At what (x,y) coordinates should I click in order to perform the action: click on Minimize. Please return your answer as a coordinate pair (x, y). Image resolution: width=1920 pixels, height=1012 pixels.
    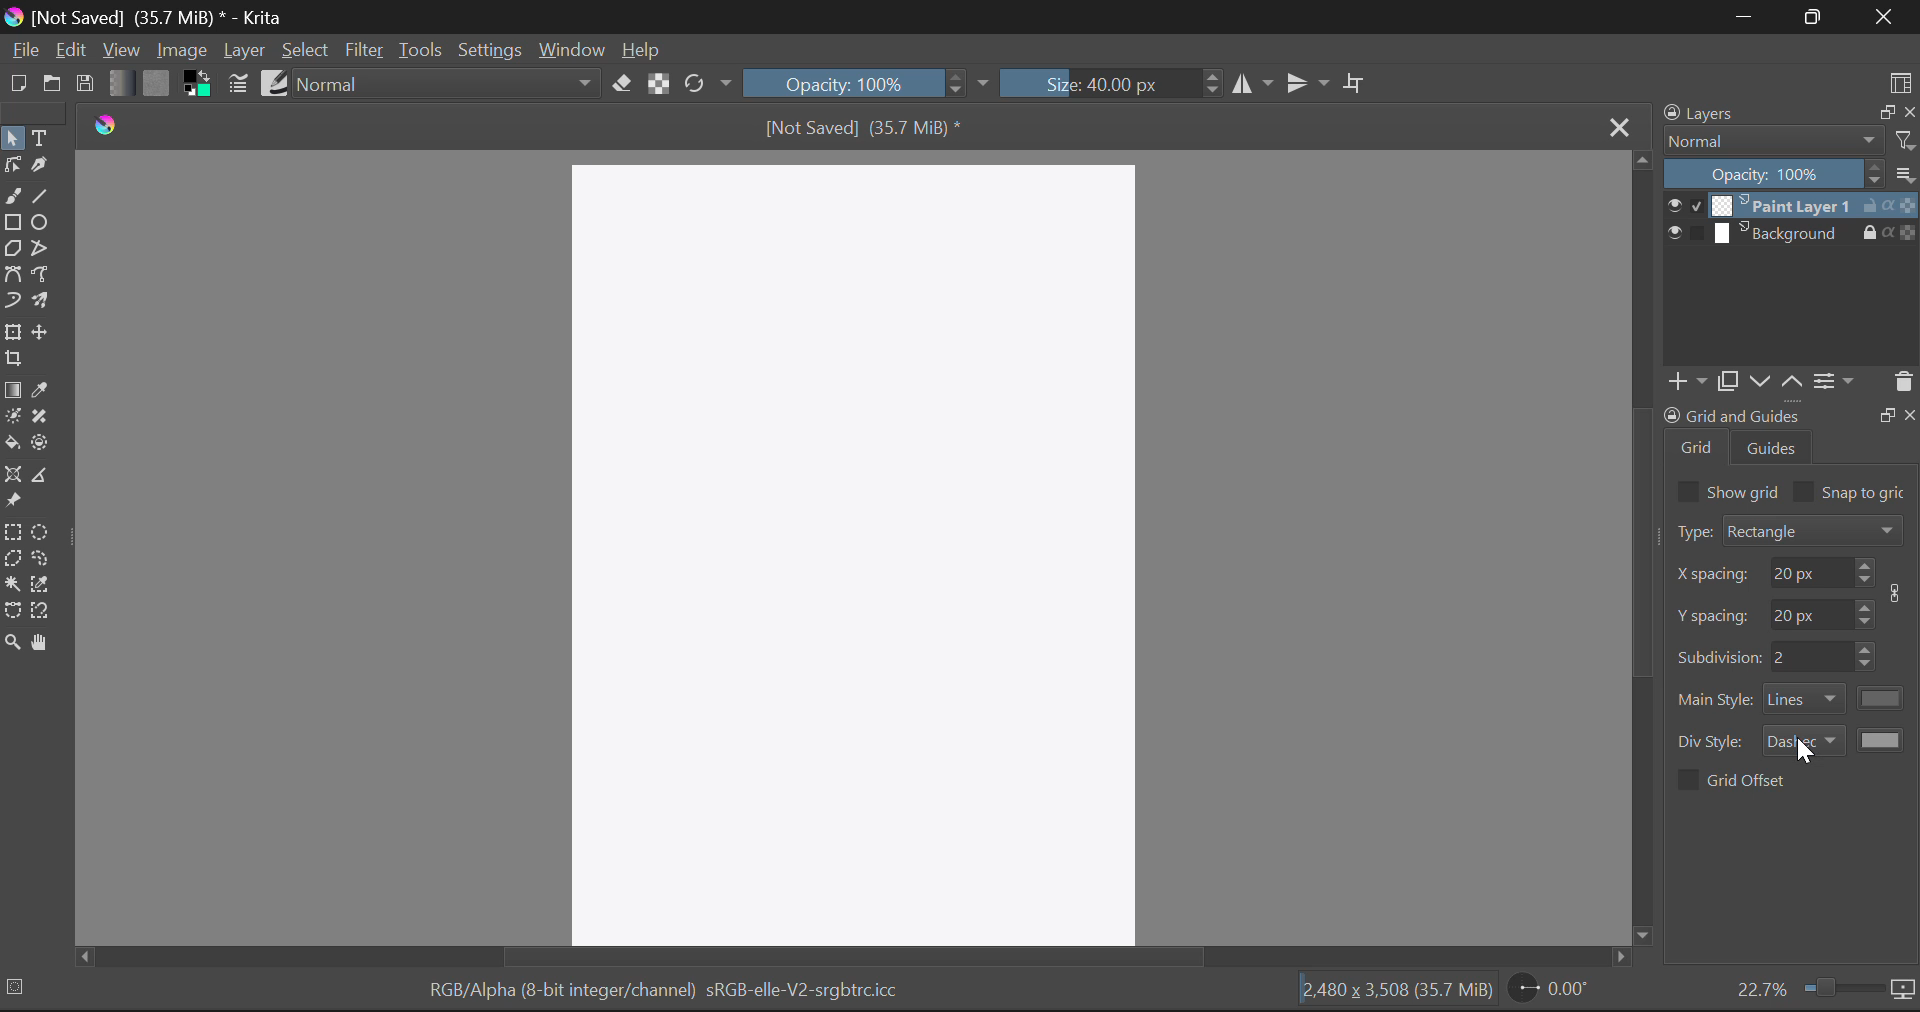
    Looking at the image, I should click on (1820, 17).